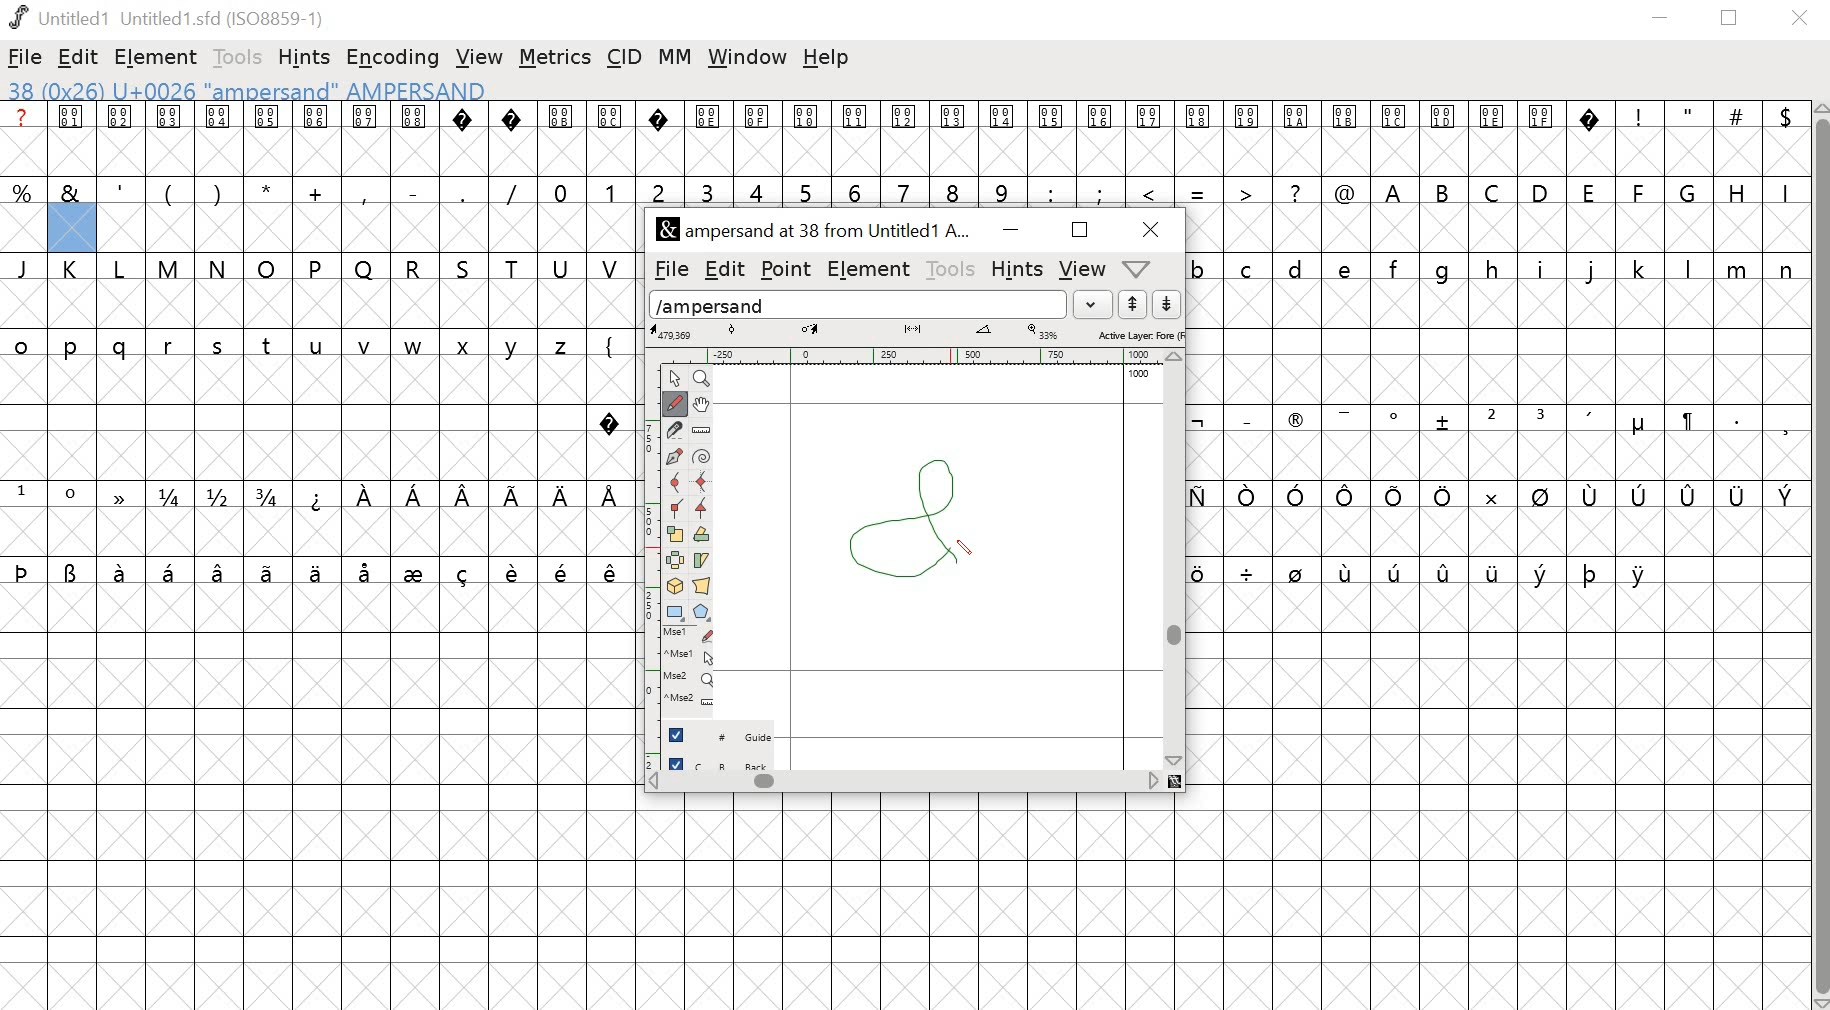  I want to click on 3, so click(1543, 418).